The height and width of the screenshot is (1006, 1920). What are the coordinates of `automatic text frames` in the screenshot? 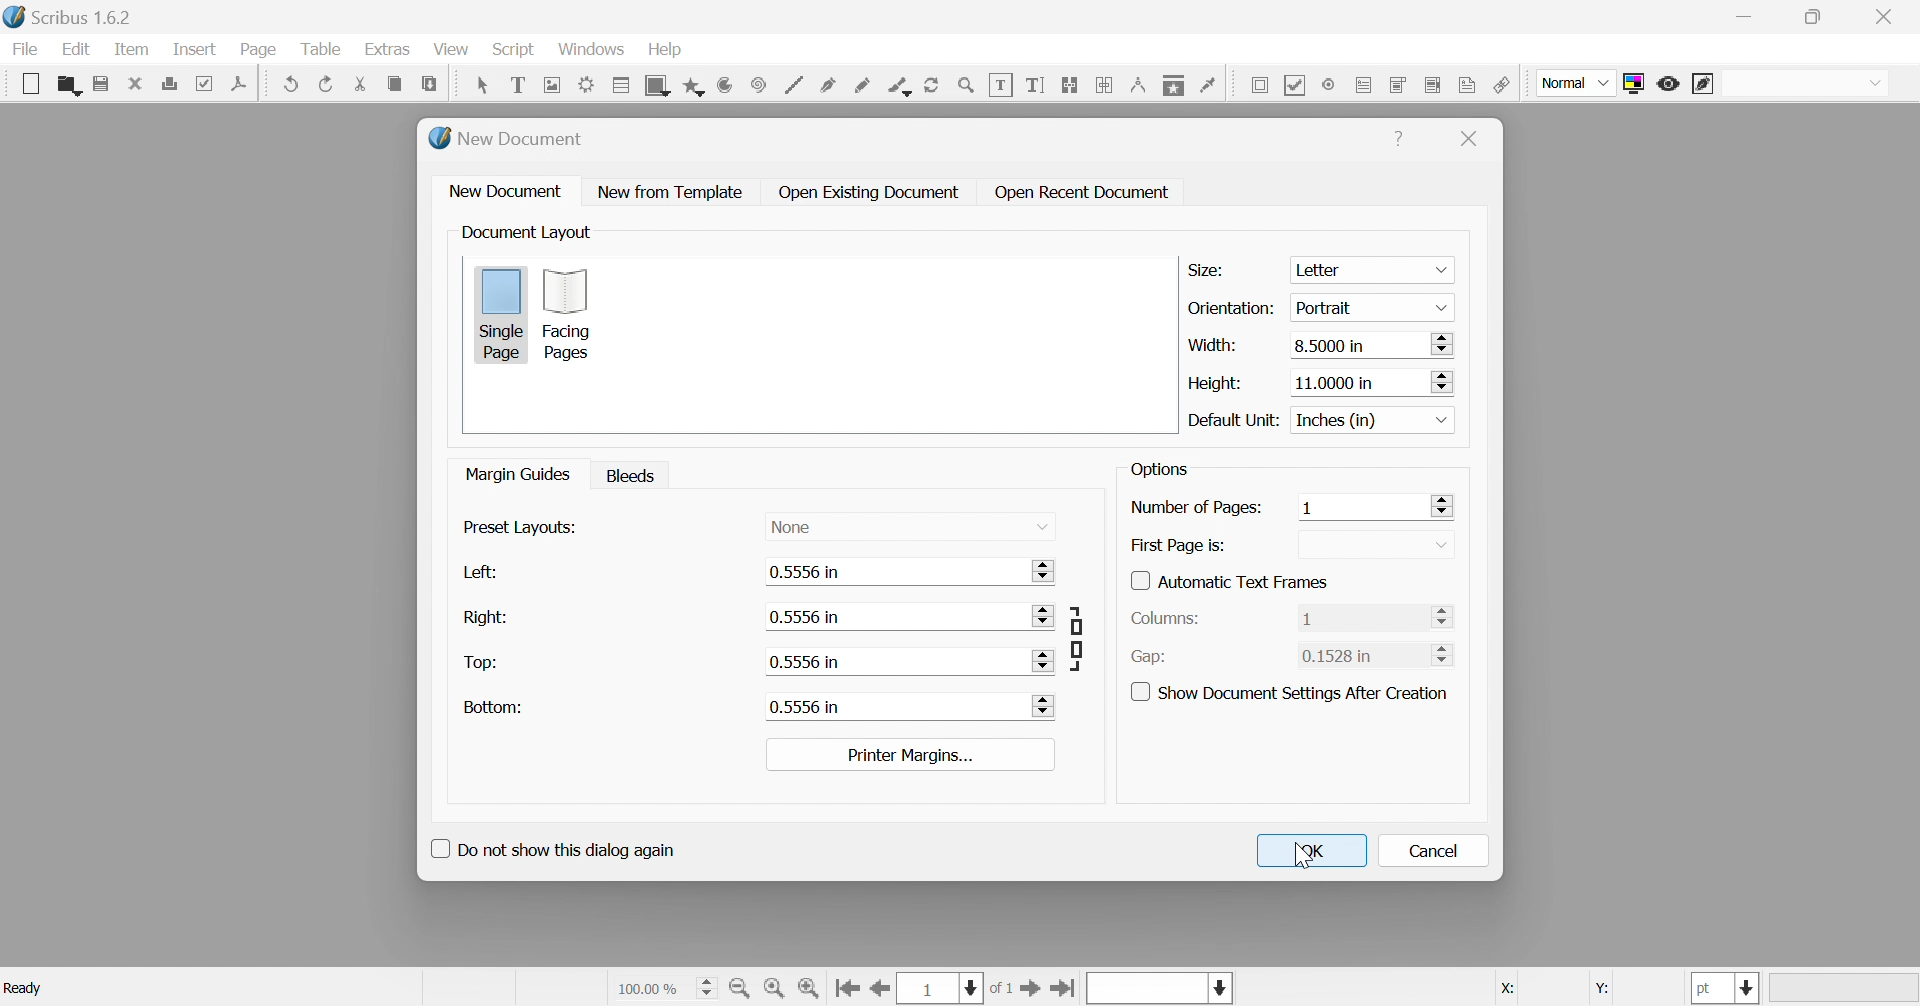 It's located at (1219, 582).